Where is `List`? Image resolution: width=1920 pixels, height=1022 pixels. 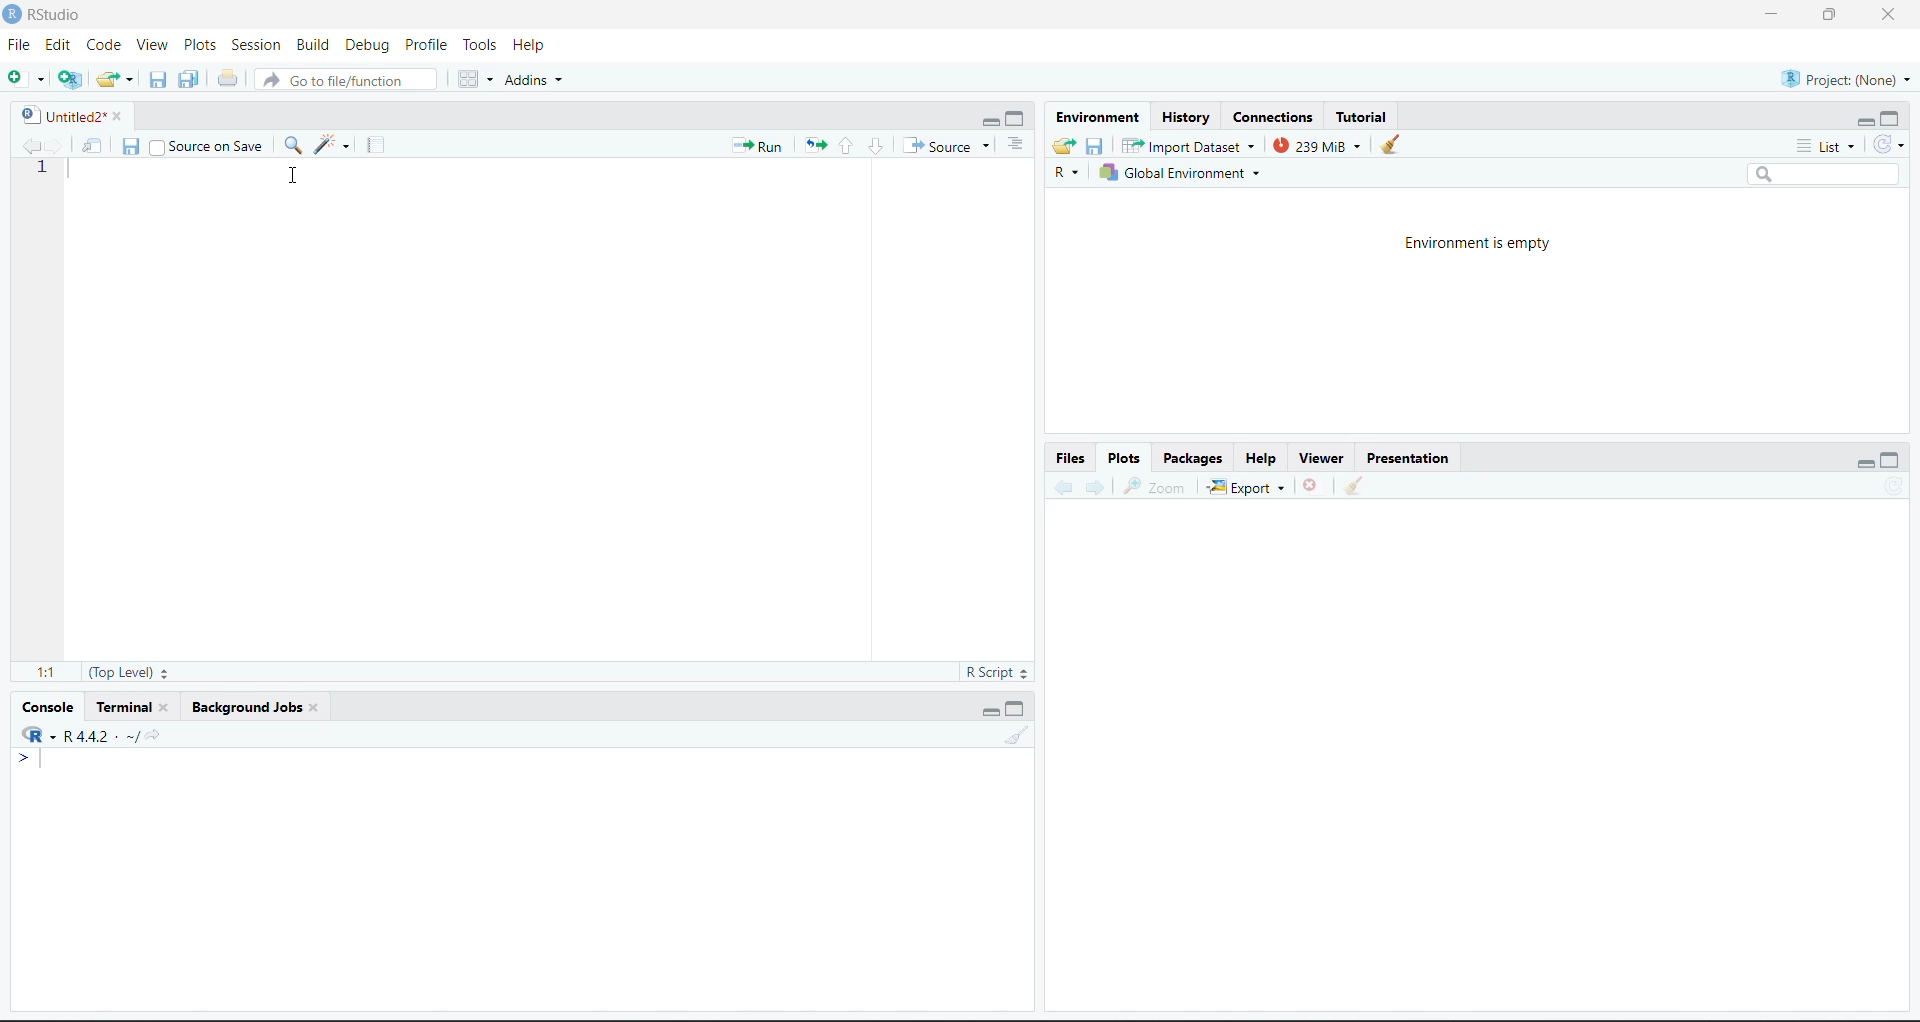
List is located at coordinates (1822, 149).